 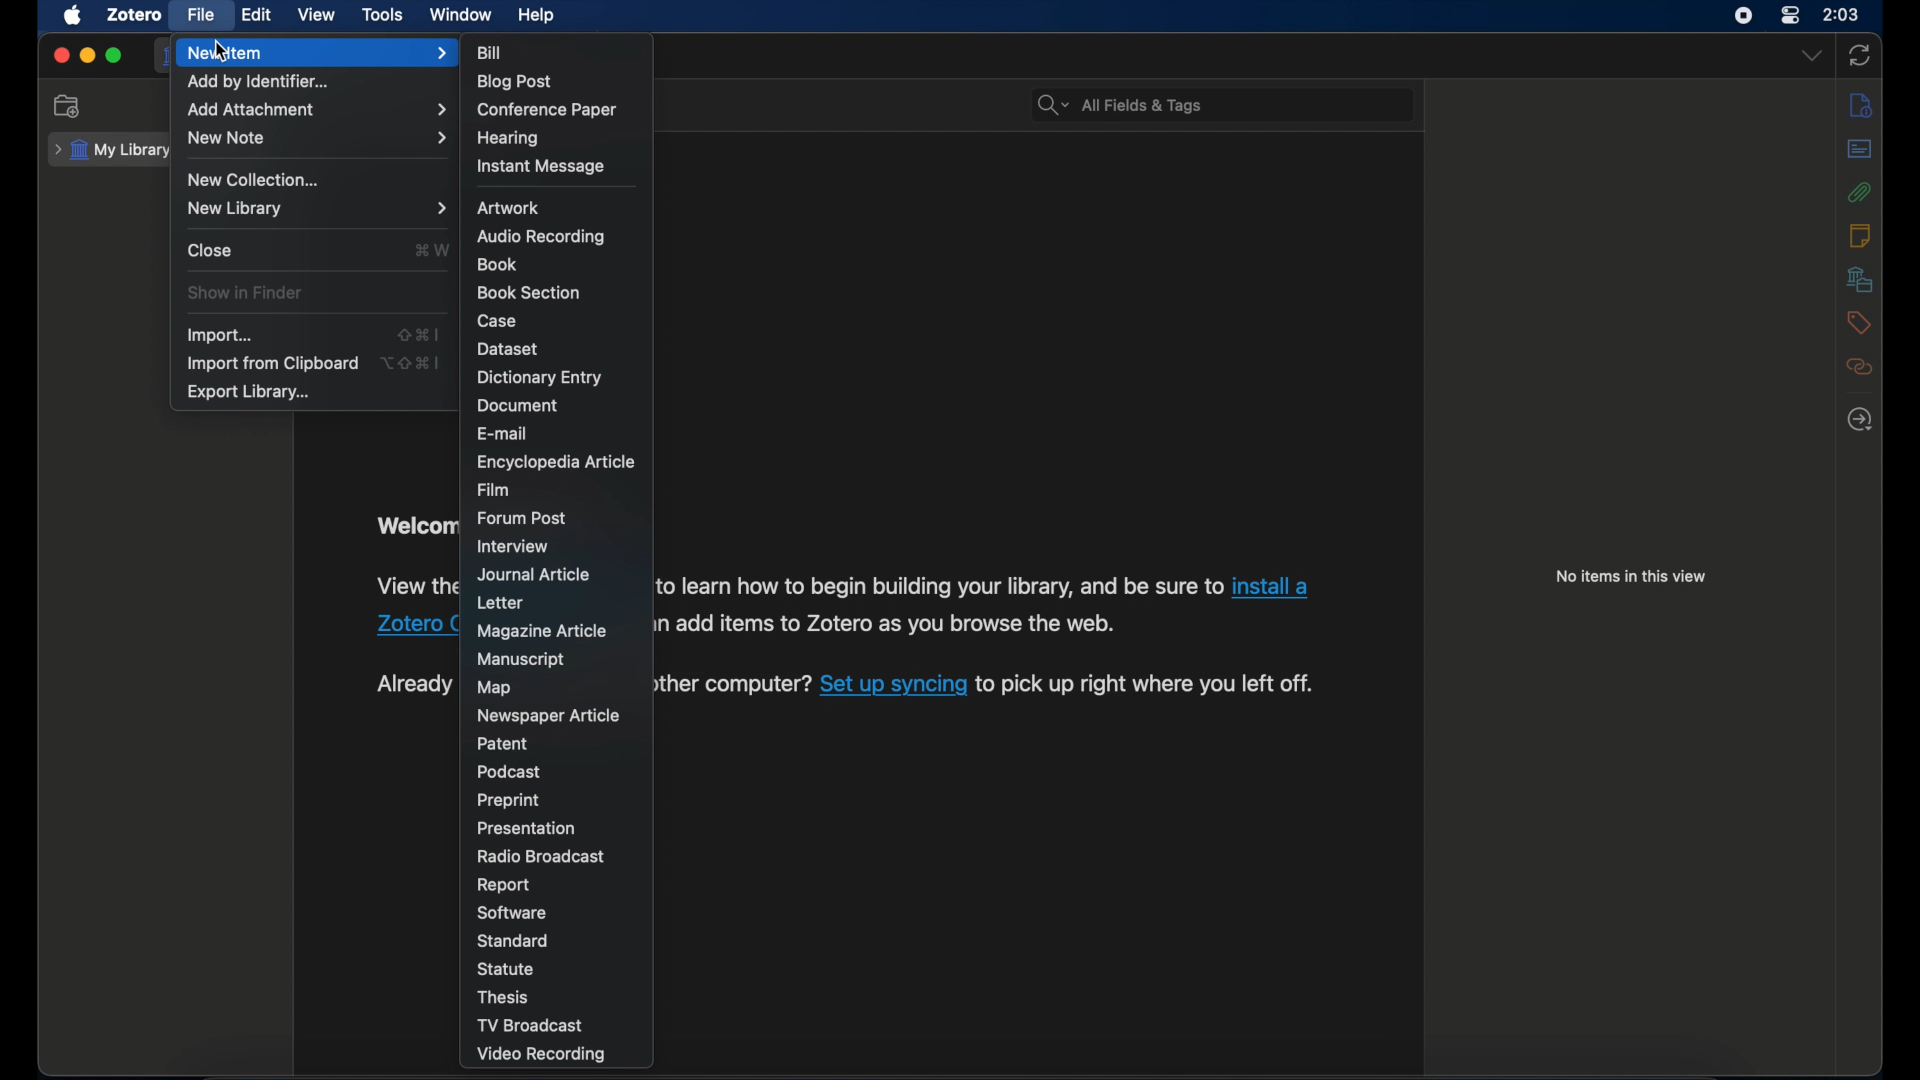 I want to click on control center, so click(x=1790, y=16).